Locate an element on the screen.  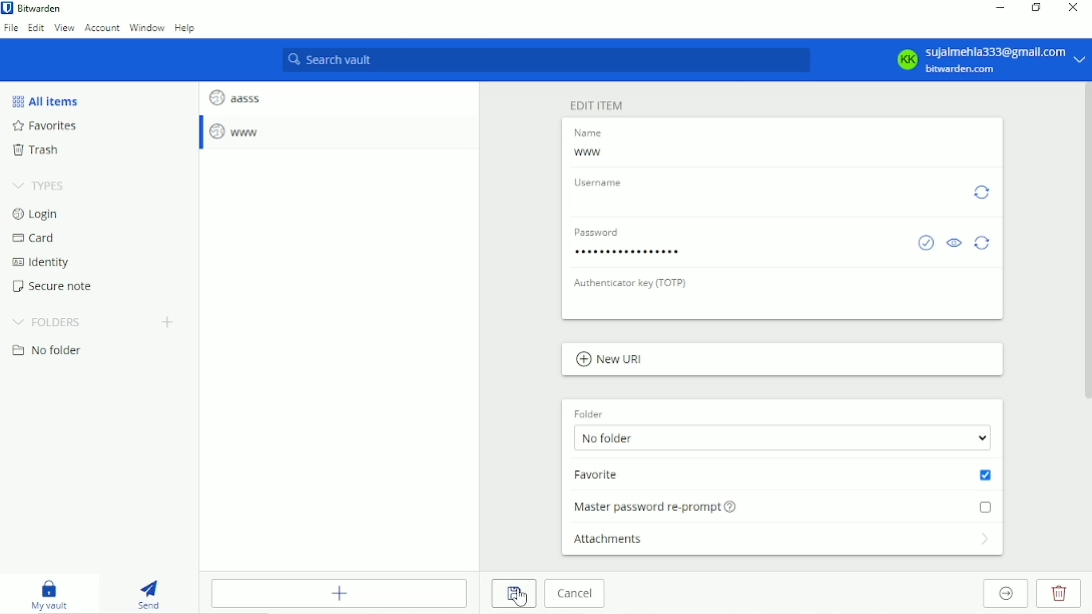
View is located at coordinates (65, 29).